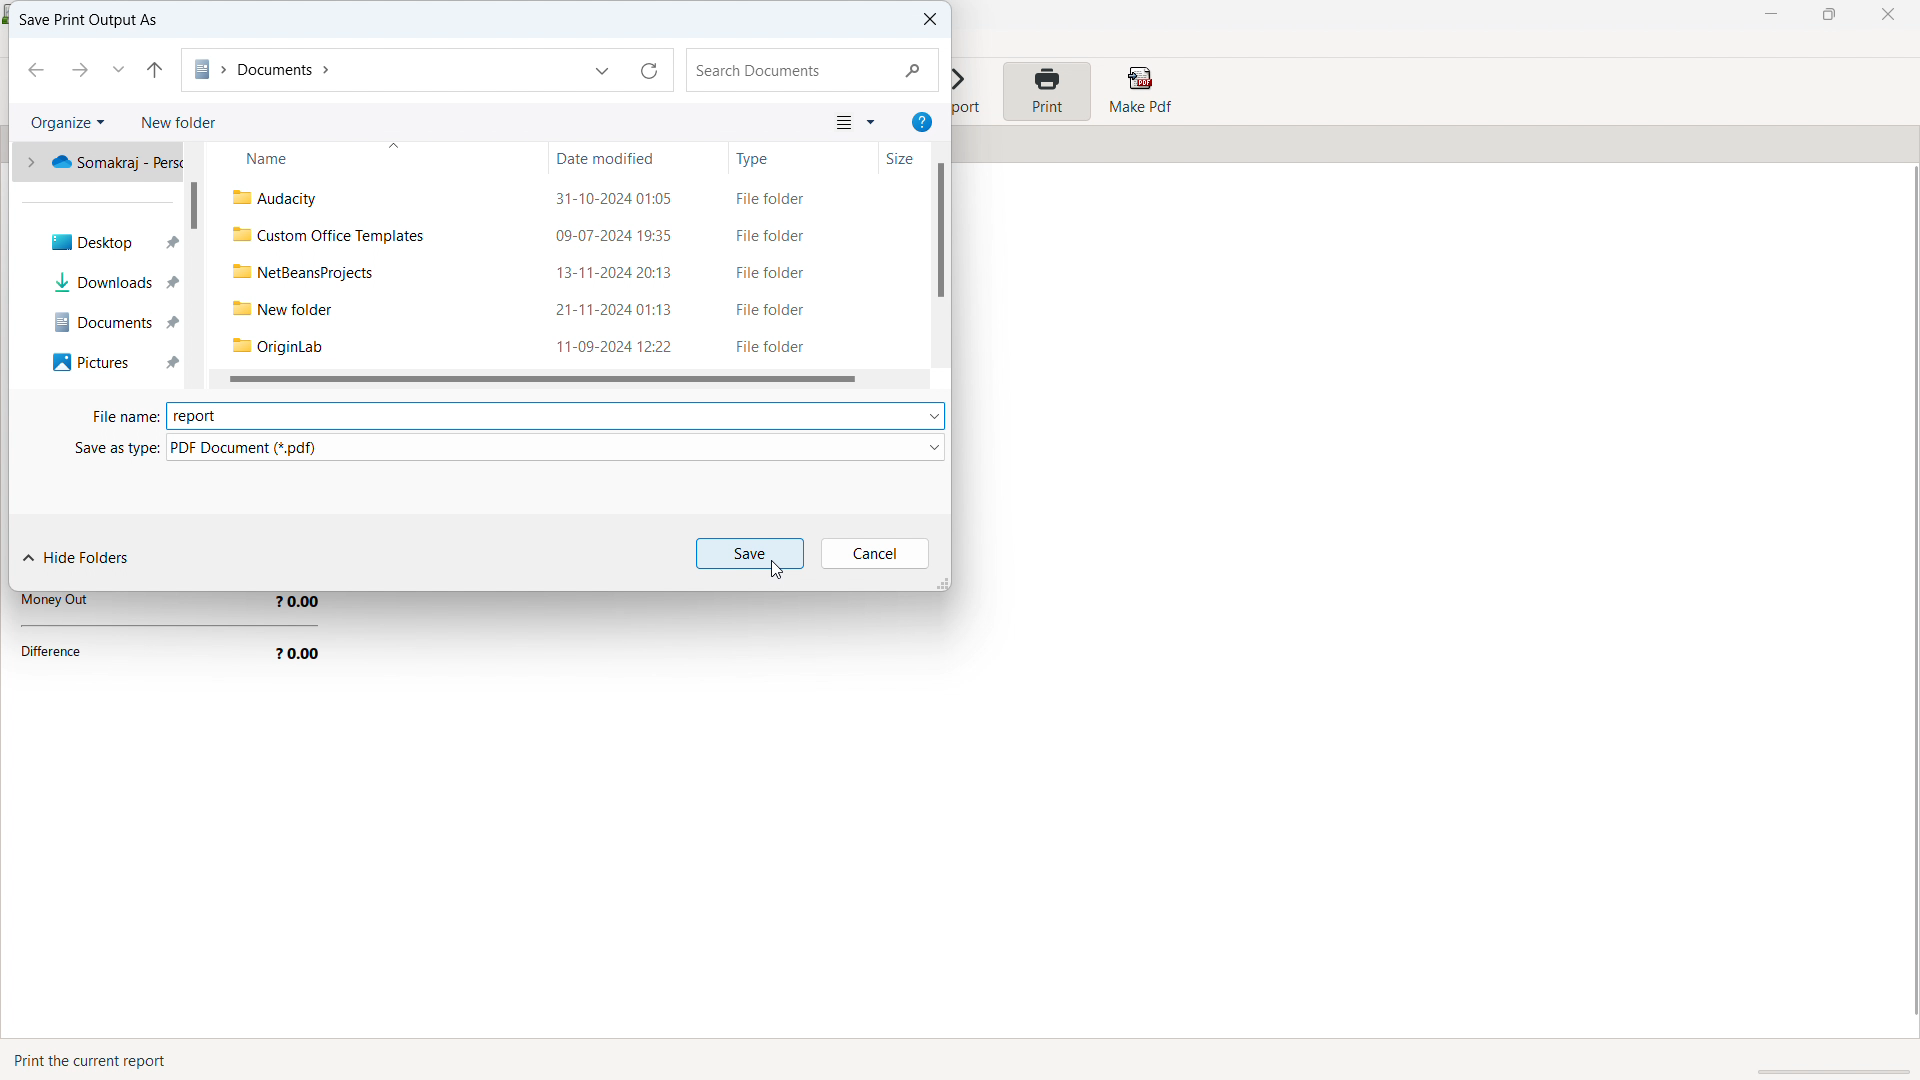  I want to click on TI NetBeansProjects 13-11-2024 20:13 File folder, so click(556, 271).